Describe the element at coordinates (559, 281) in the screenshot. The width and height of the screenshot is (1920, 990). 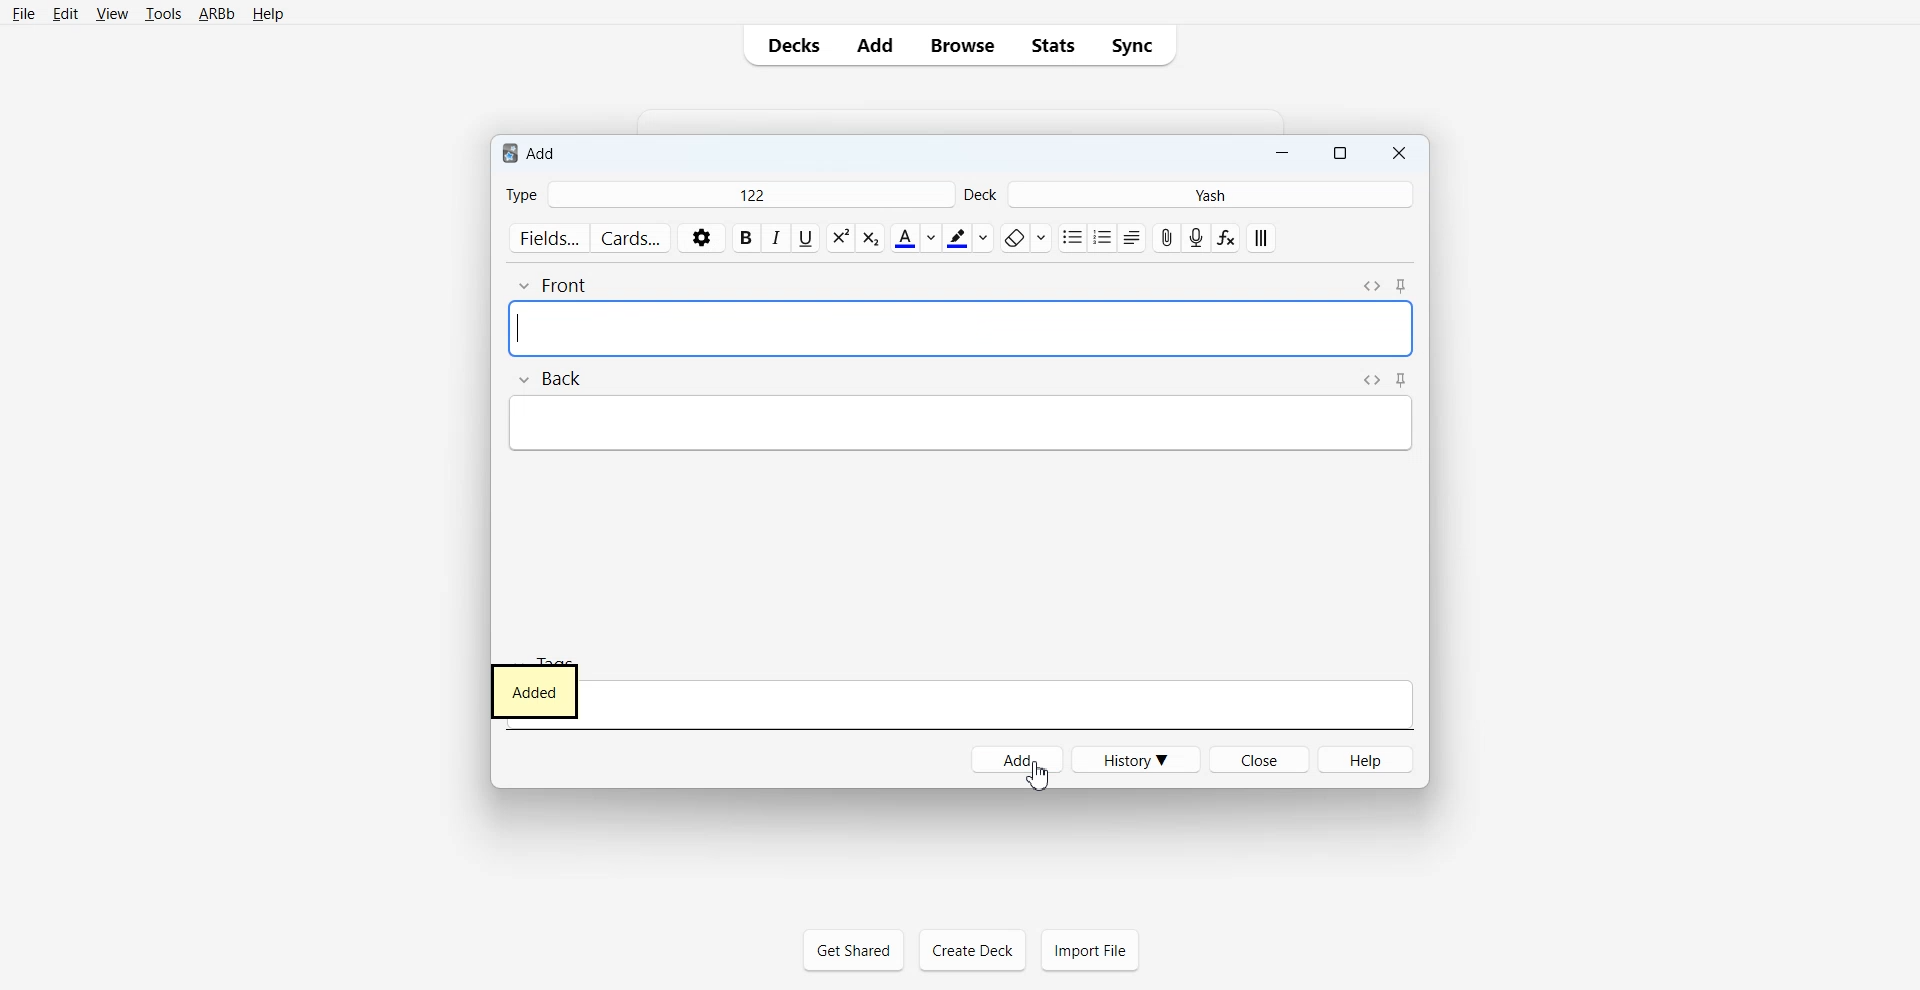
I see `front` at that location.